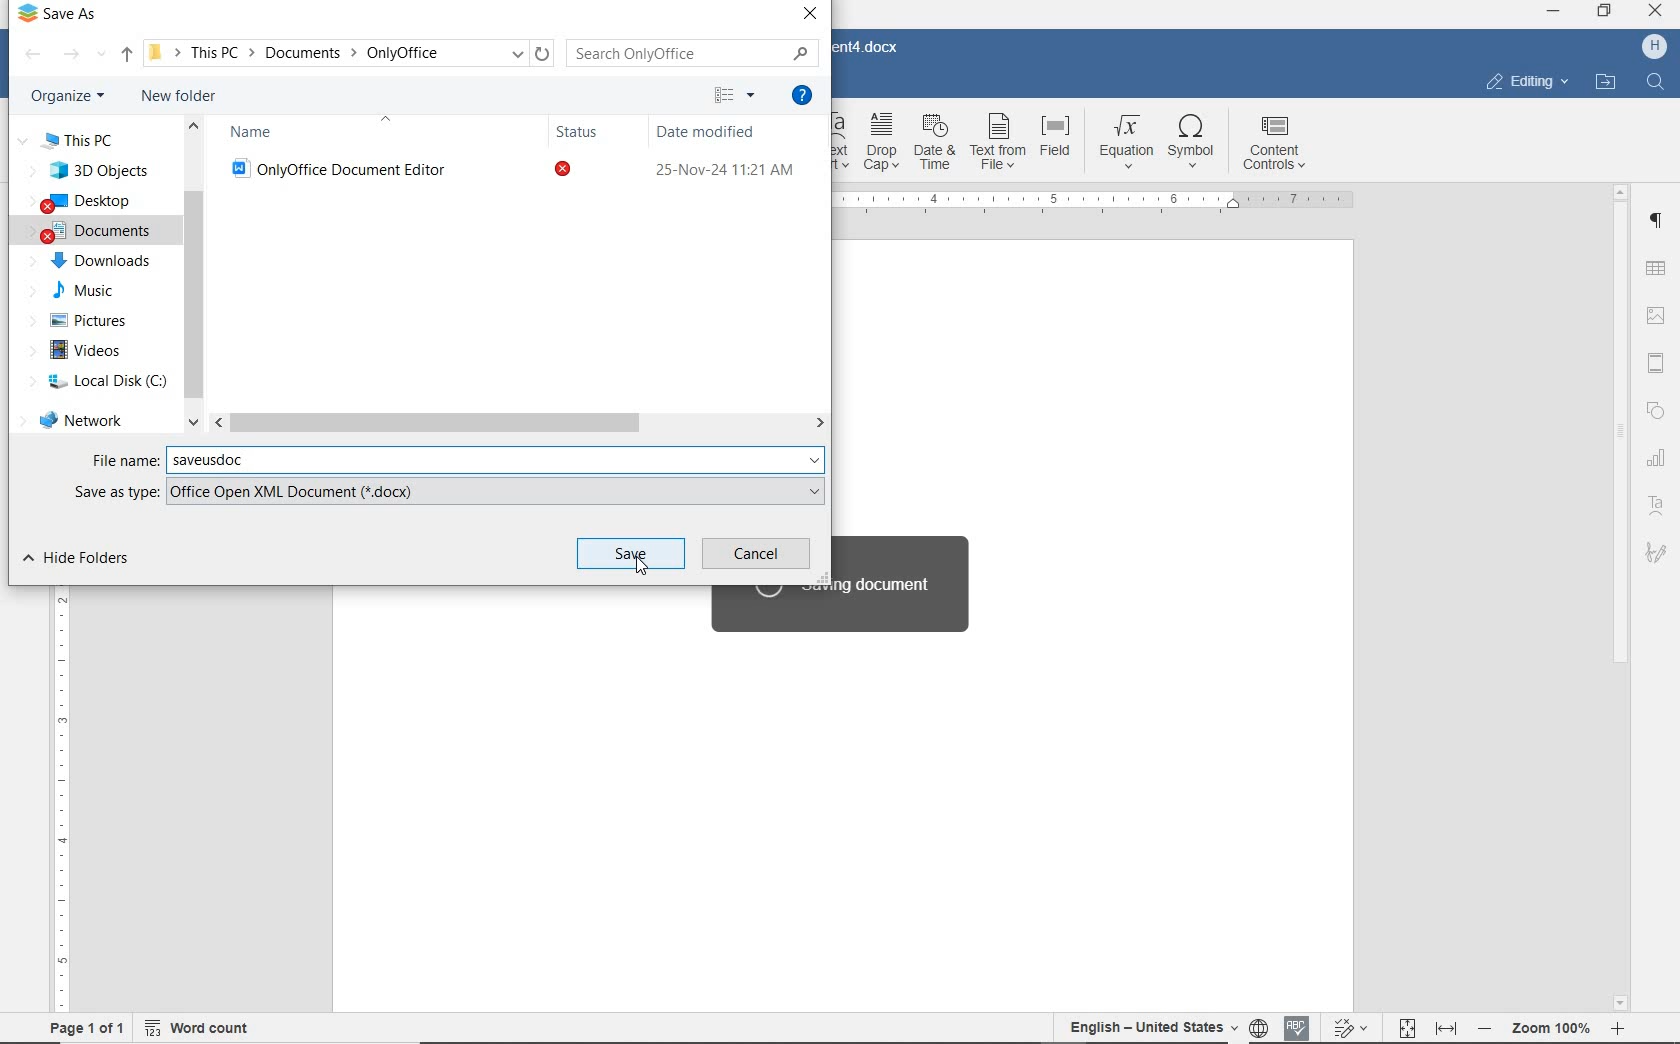 Image resolution: width=1680 pixels, height=1044 pixels. I want to click on English-United States(text language), so click(1149, 1028).